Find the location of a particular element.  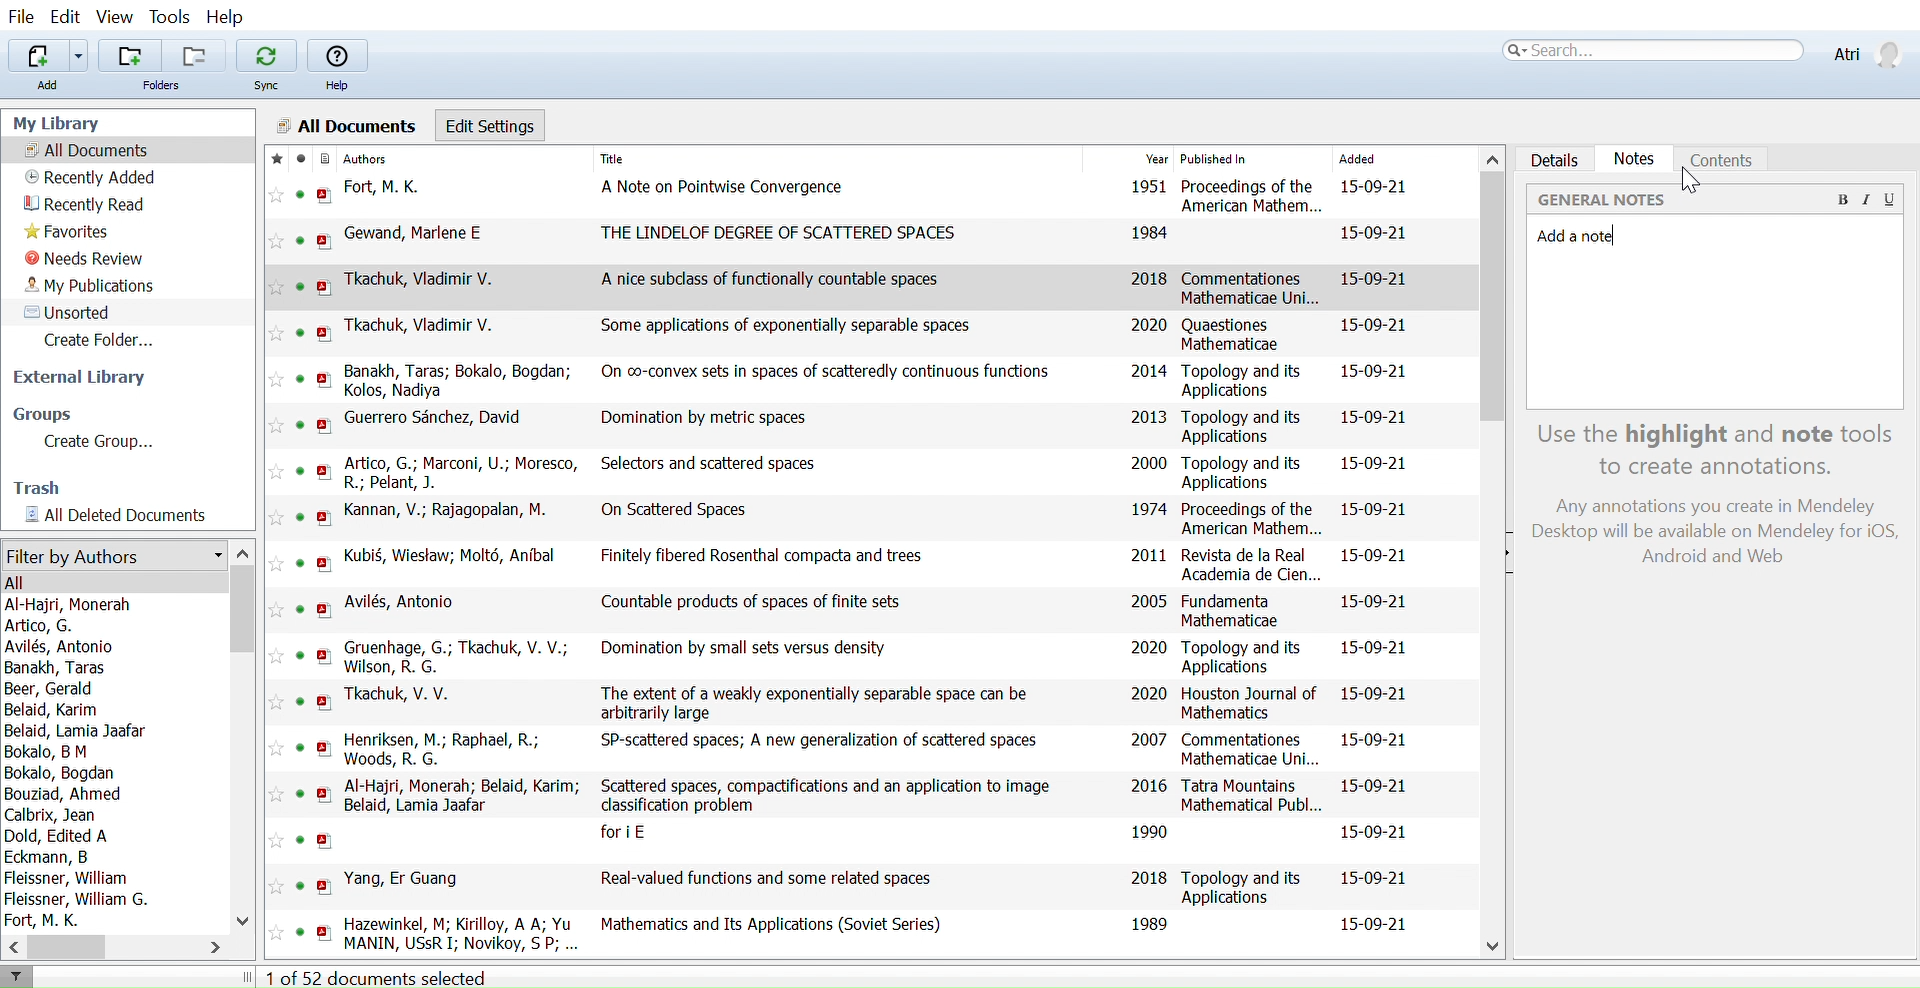

1984 is located at coordinates (1150, 232).